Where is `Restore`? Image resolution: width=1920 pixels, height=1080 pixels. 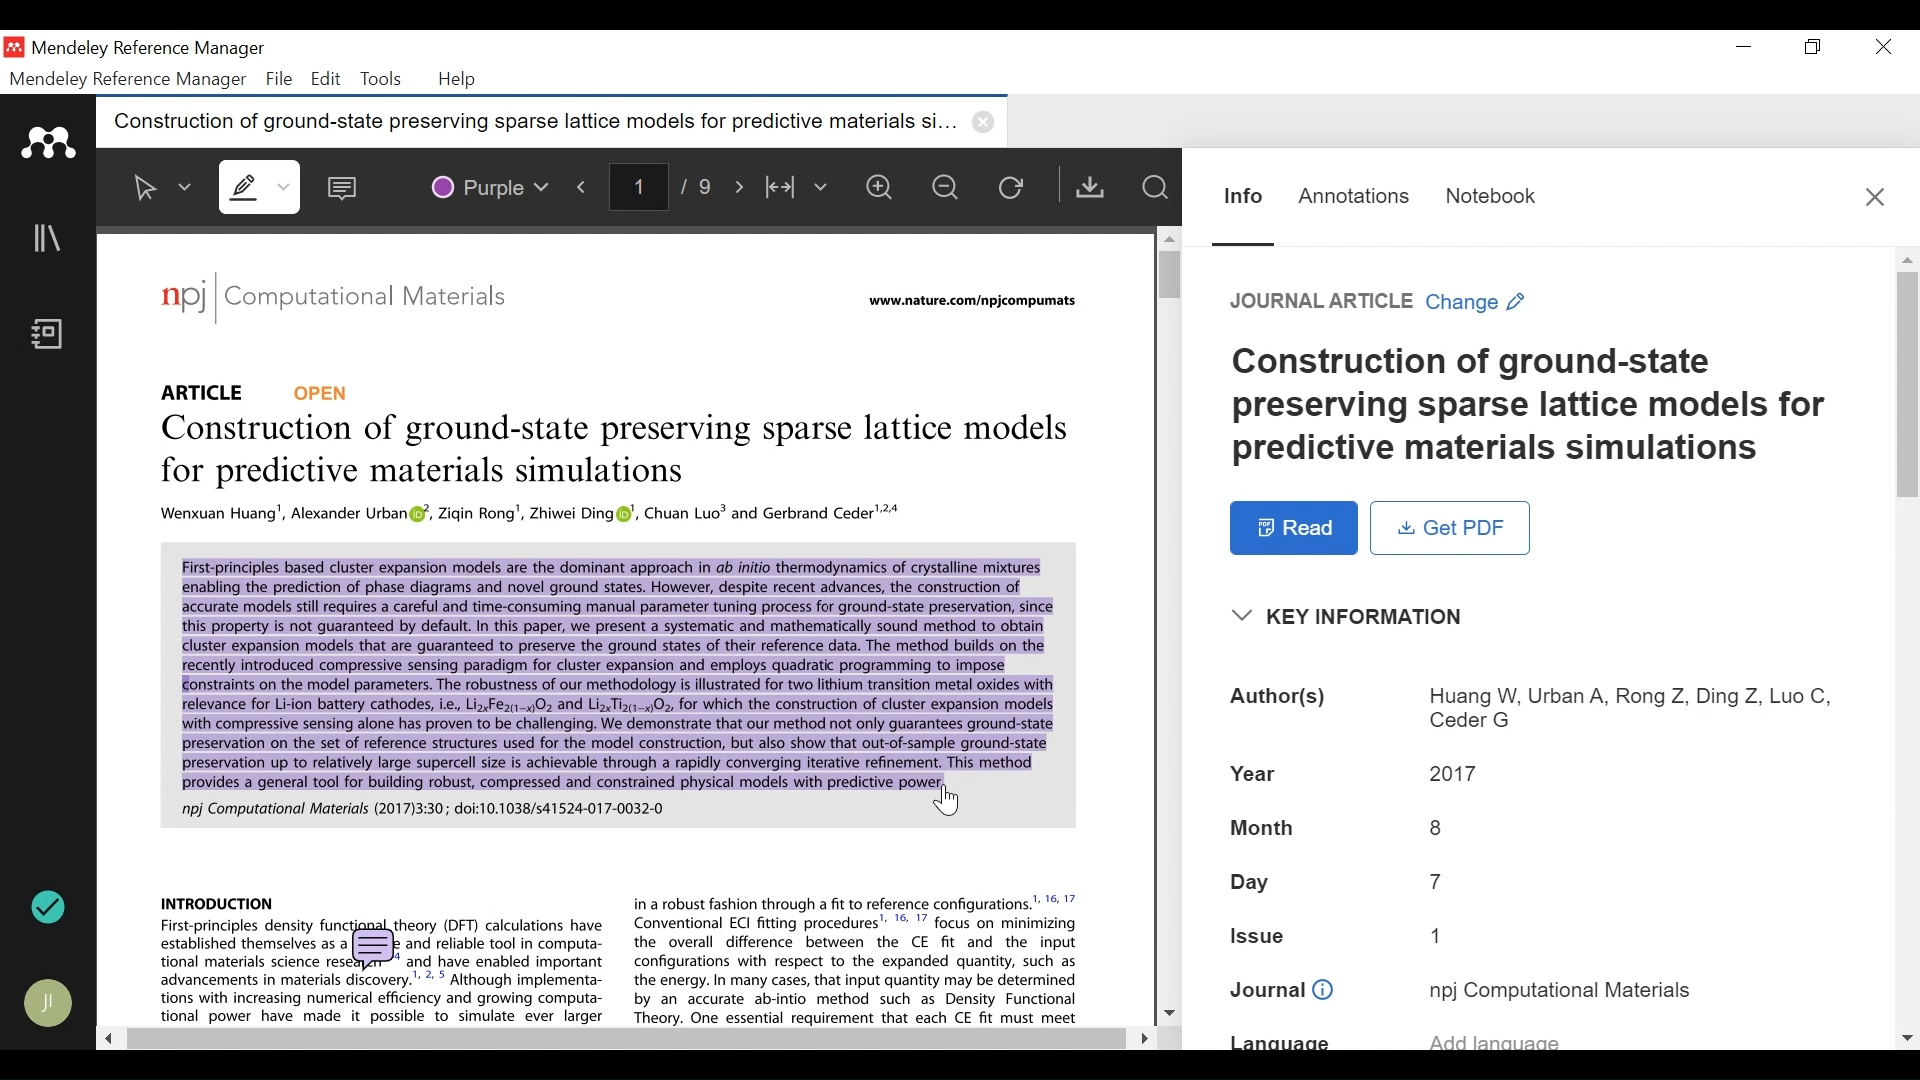 Restore is located at coordinates (1815, 47).